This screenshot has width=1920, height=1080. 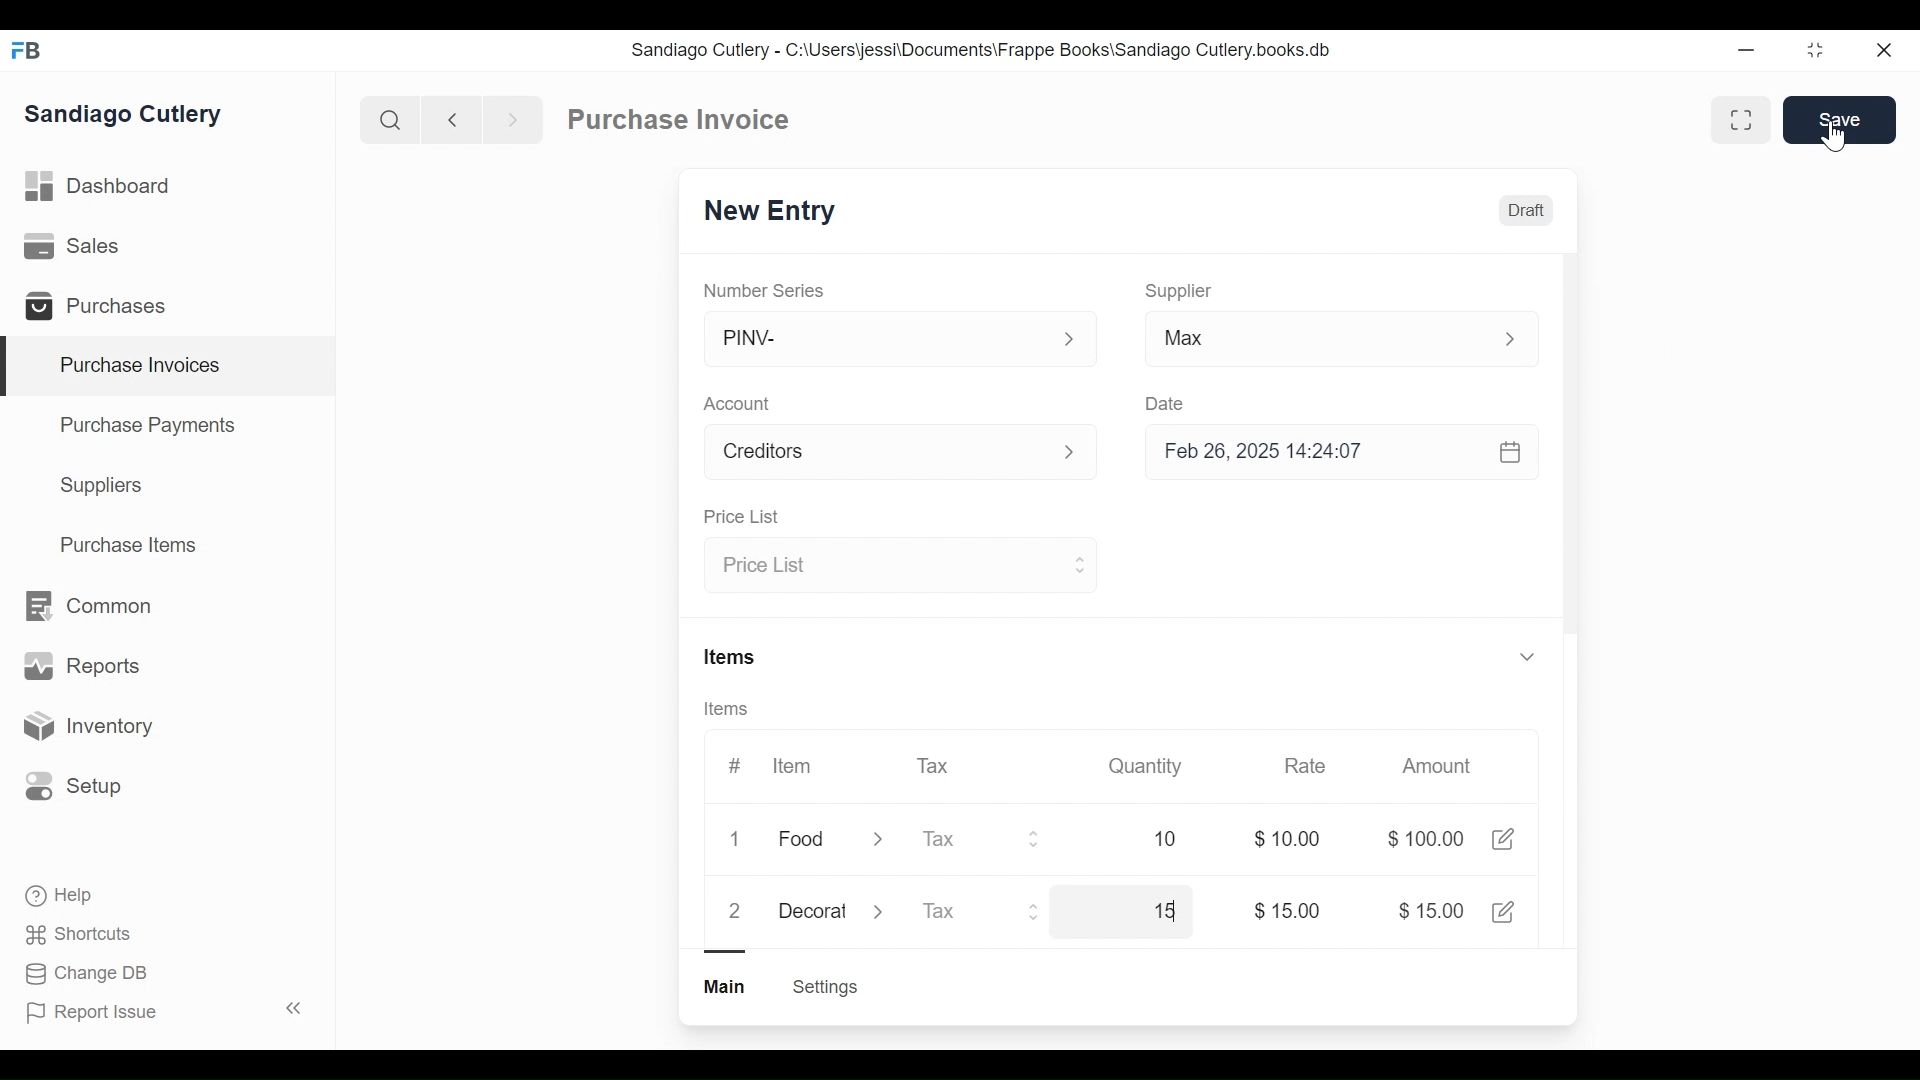 I want to click on 15, so click(x=1137, y=910).